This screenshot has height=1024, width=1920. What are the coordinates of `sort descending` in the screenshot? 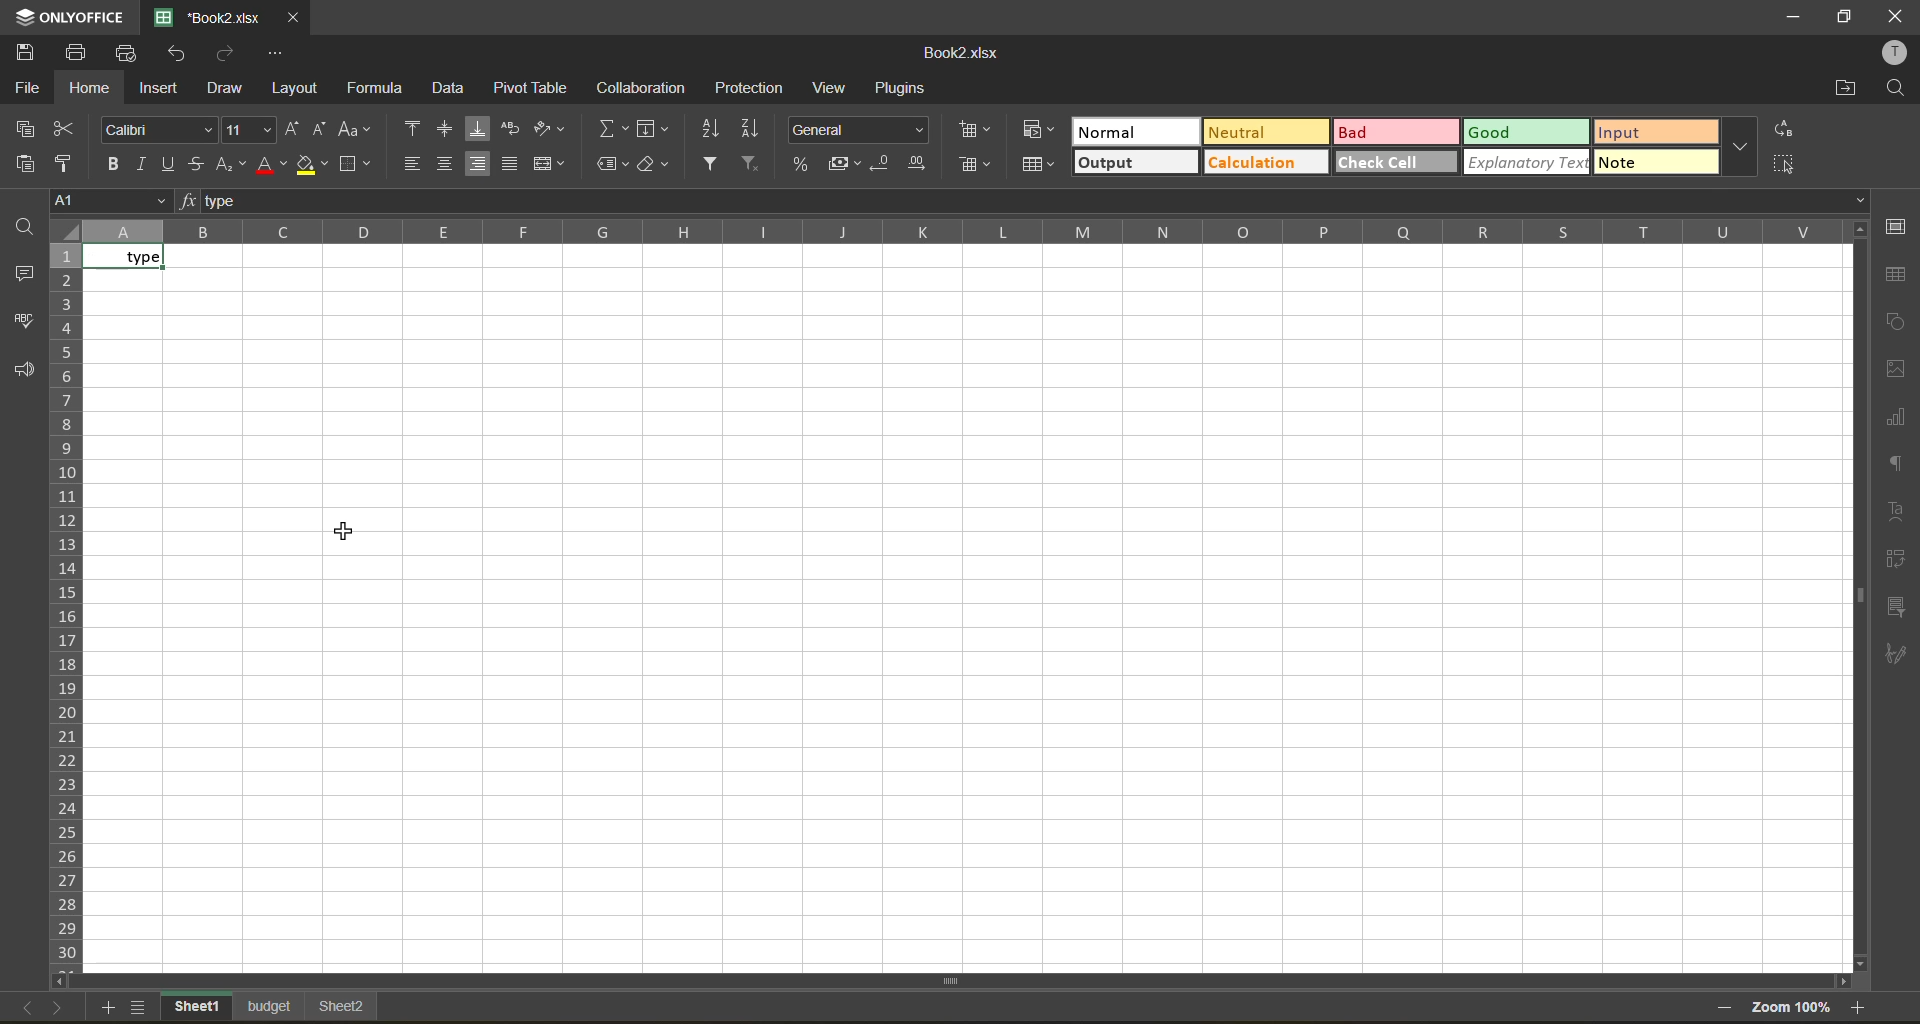 It's located at (756, 129).